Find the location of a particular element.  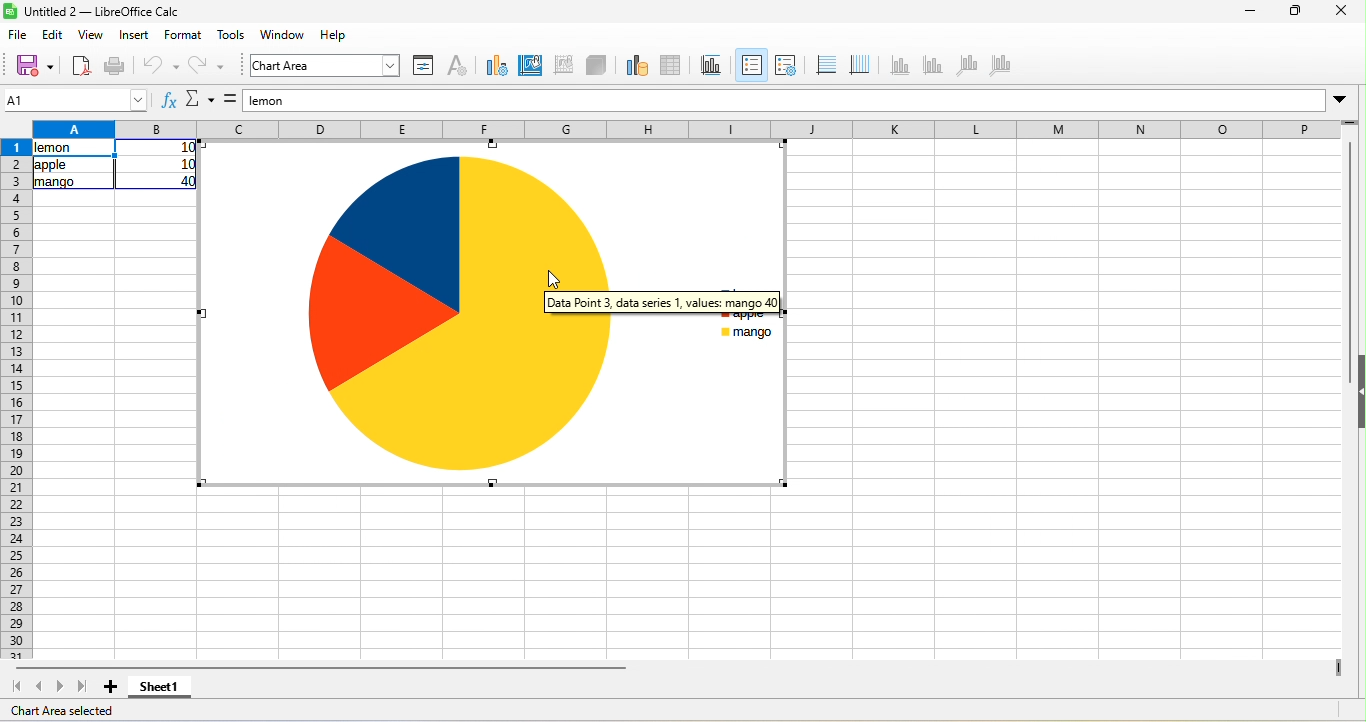

titles is located at coordinates (713, 64).